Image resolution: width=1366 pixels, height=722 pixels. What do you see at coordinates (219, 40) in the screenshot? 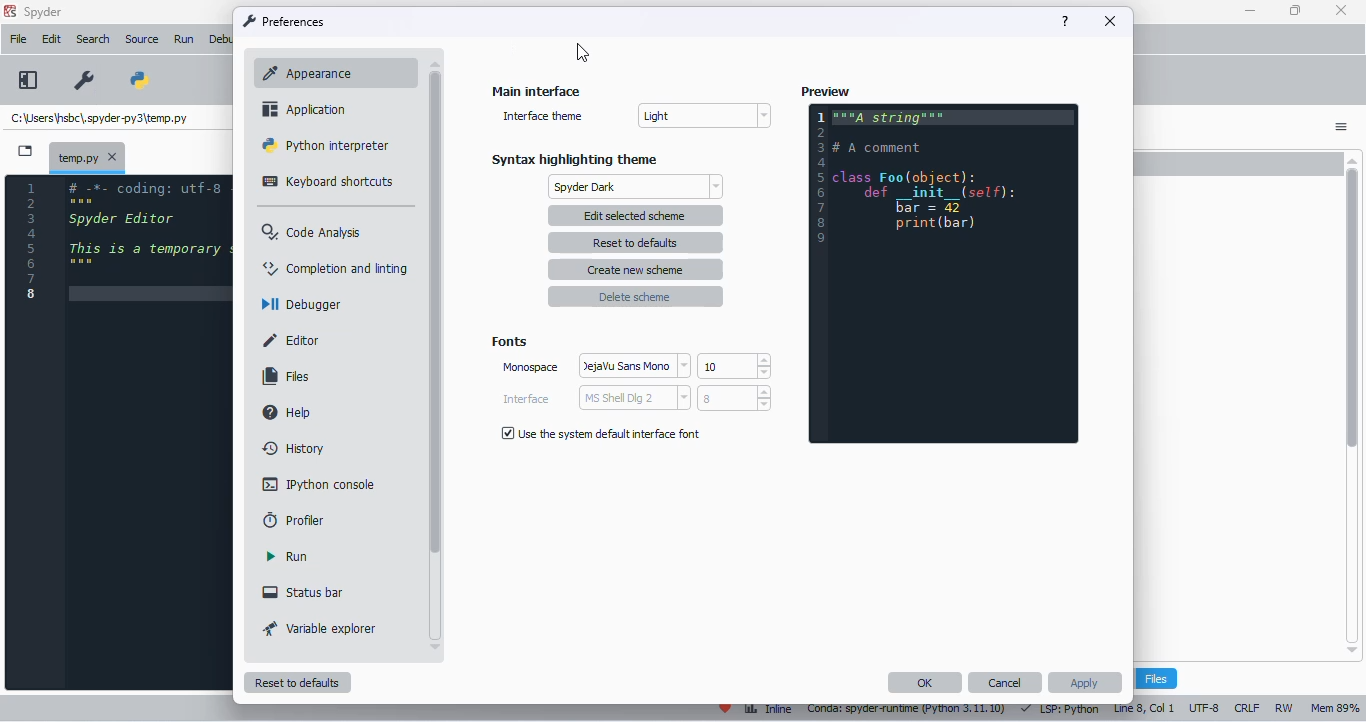
I see `debug` at bounding box center [219, 40].